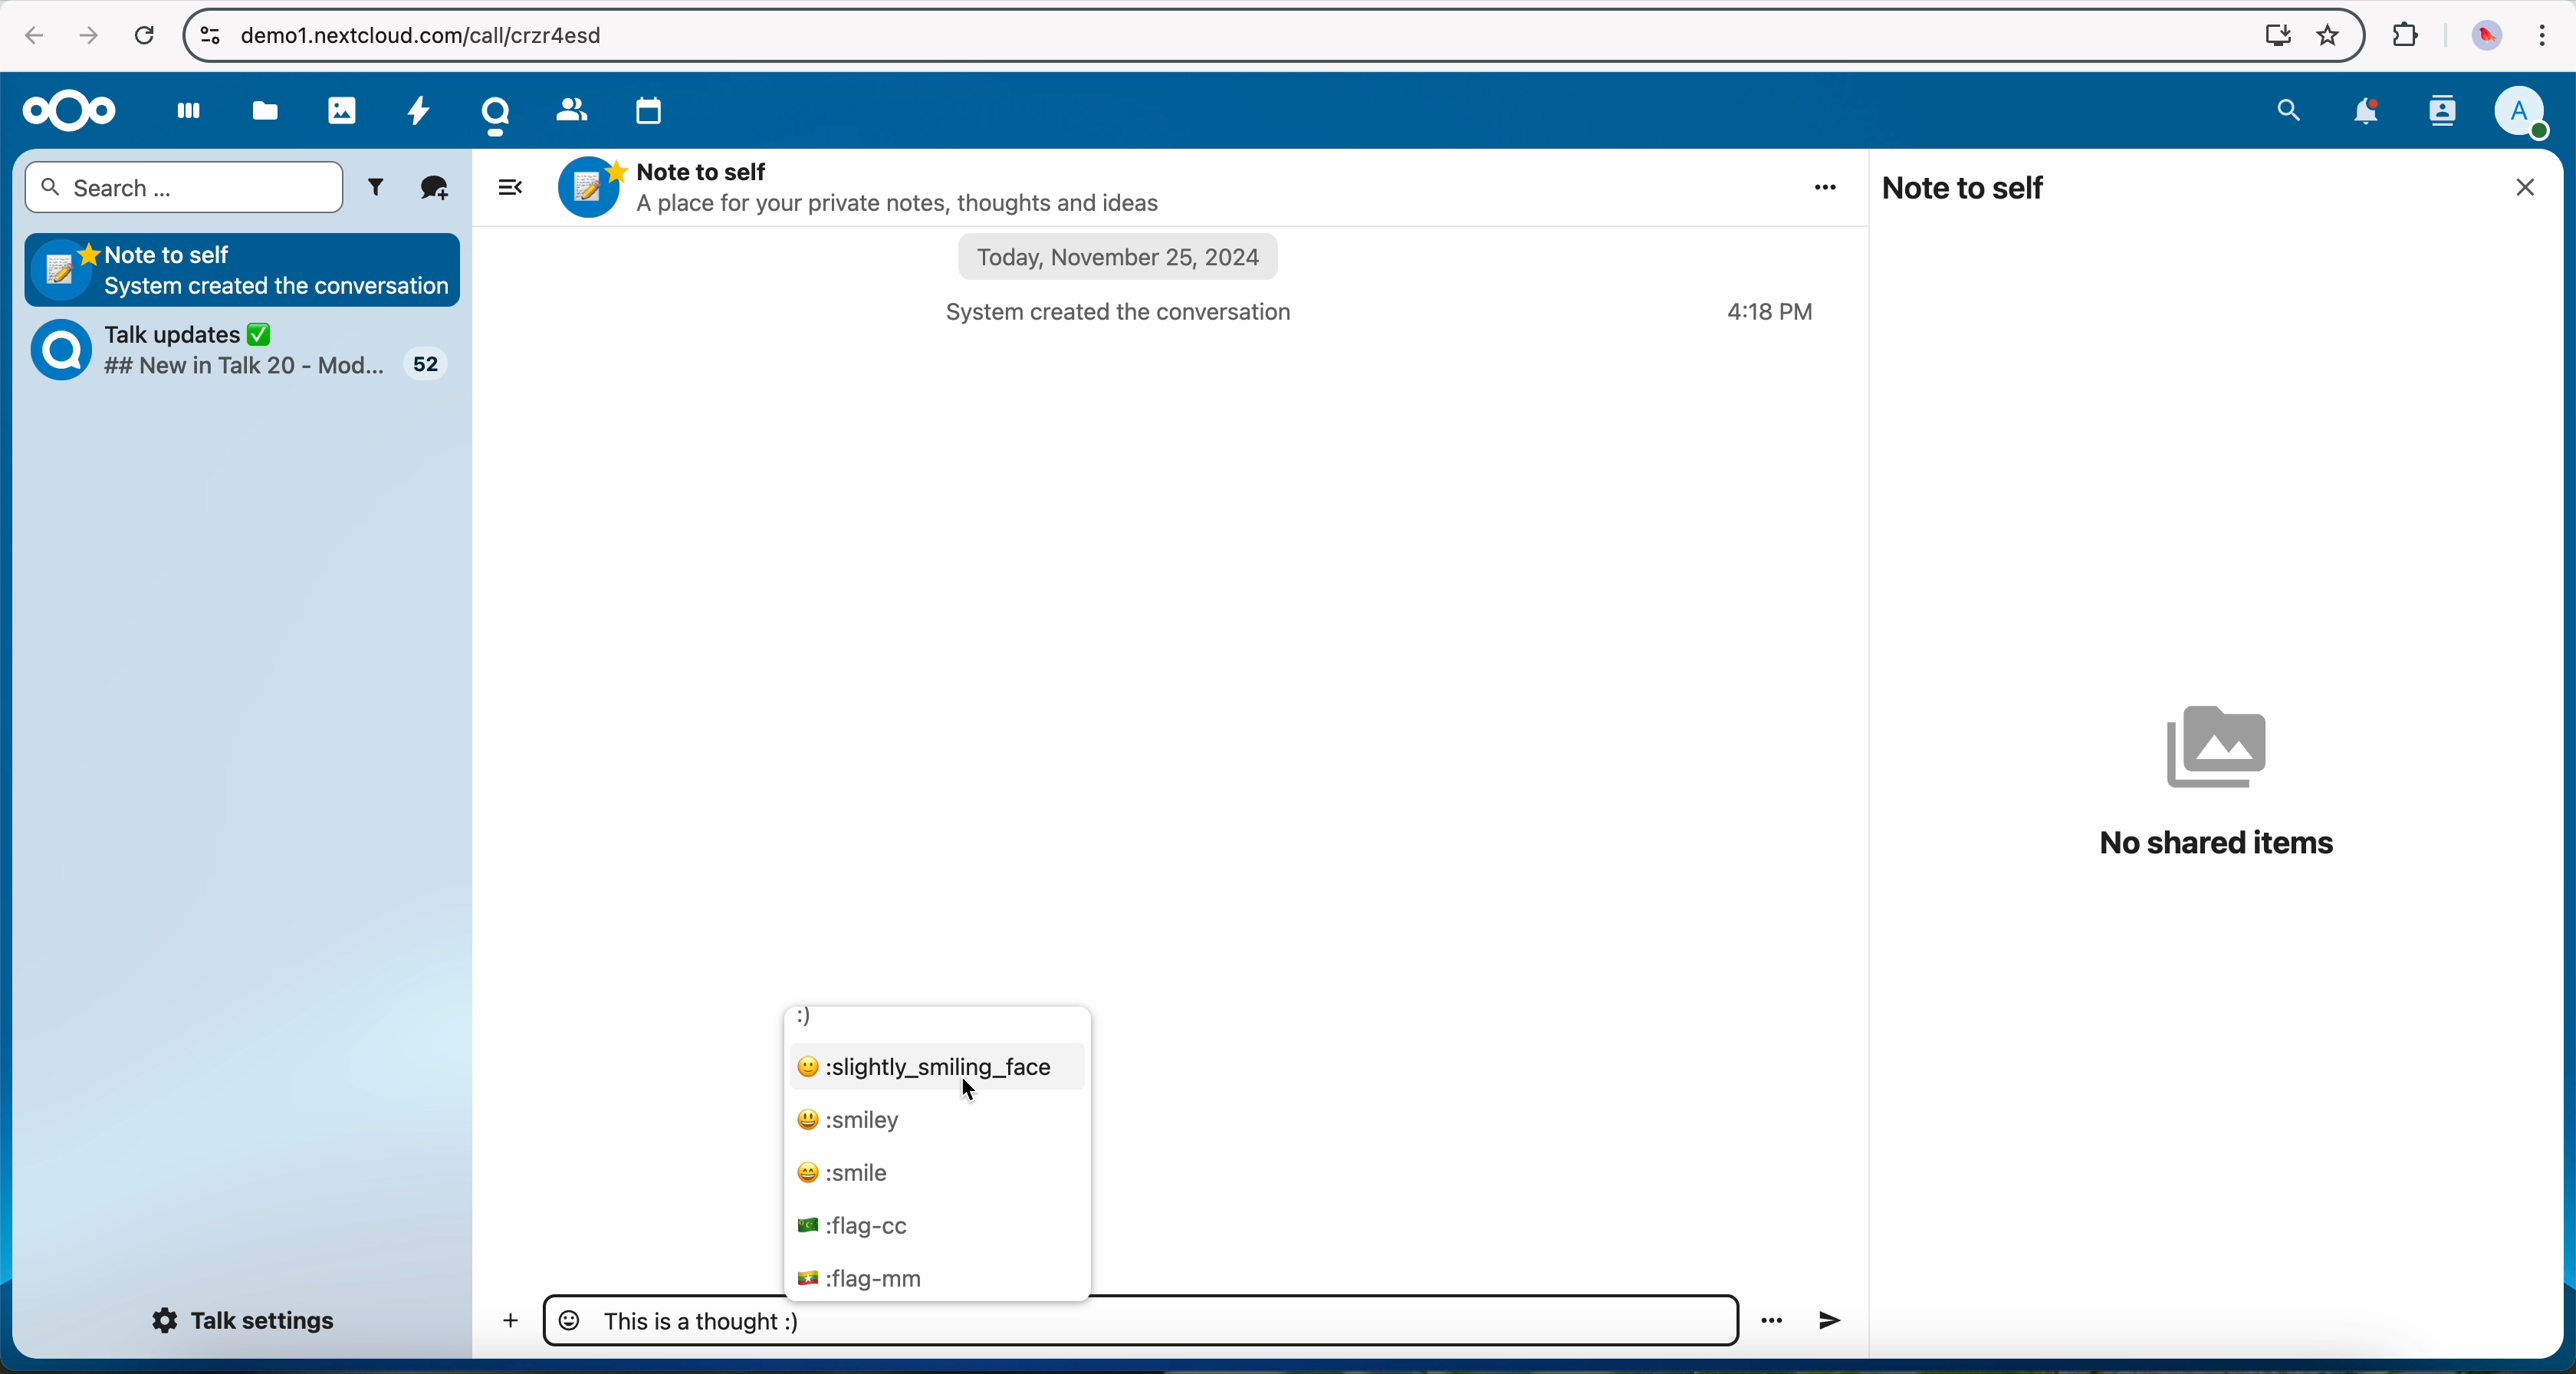  What do you see at coordinates (444, 34) in the screenshot?
I see `URL` at bounding box center [444, 34].